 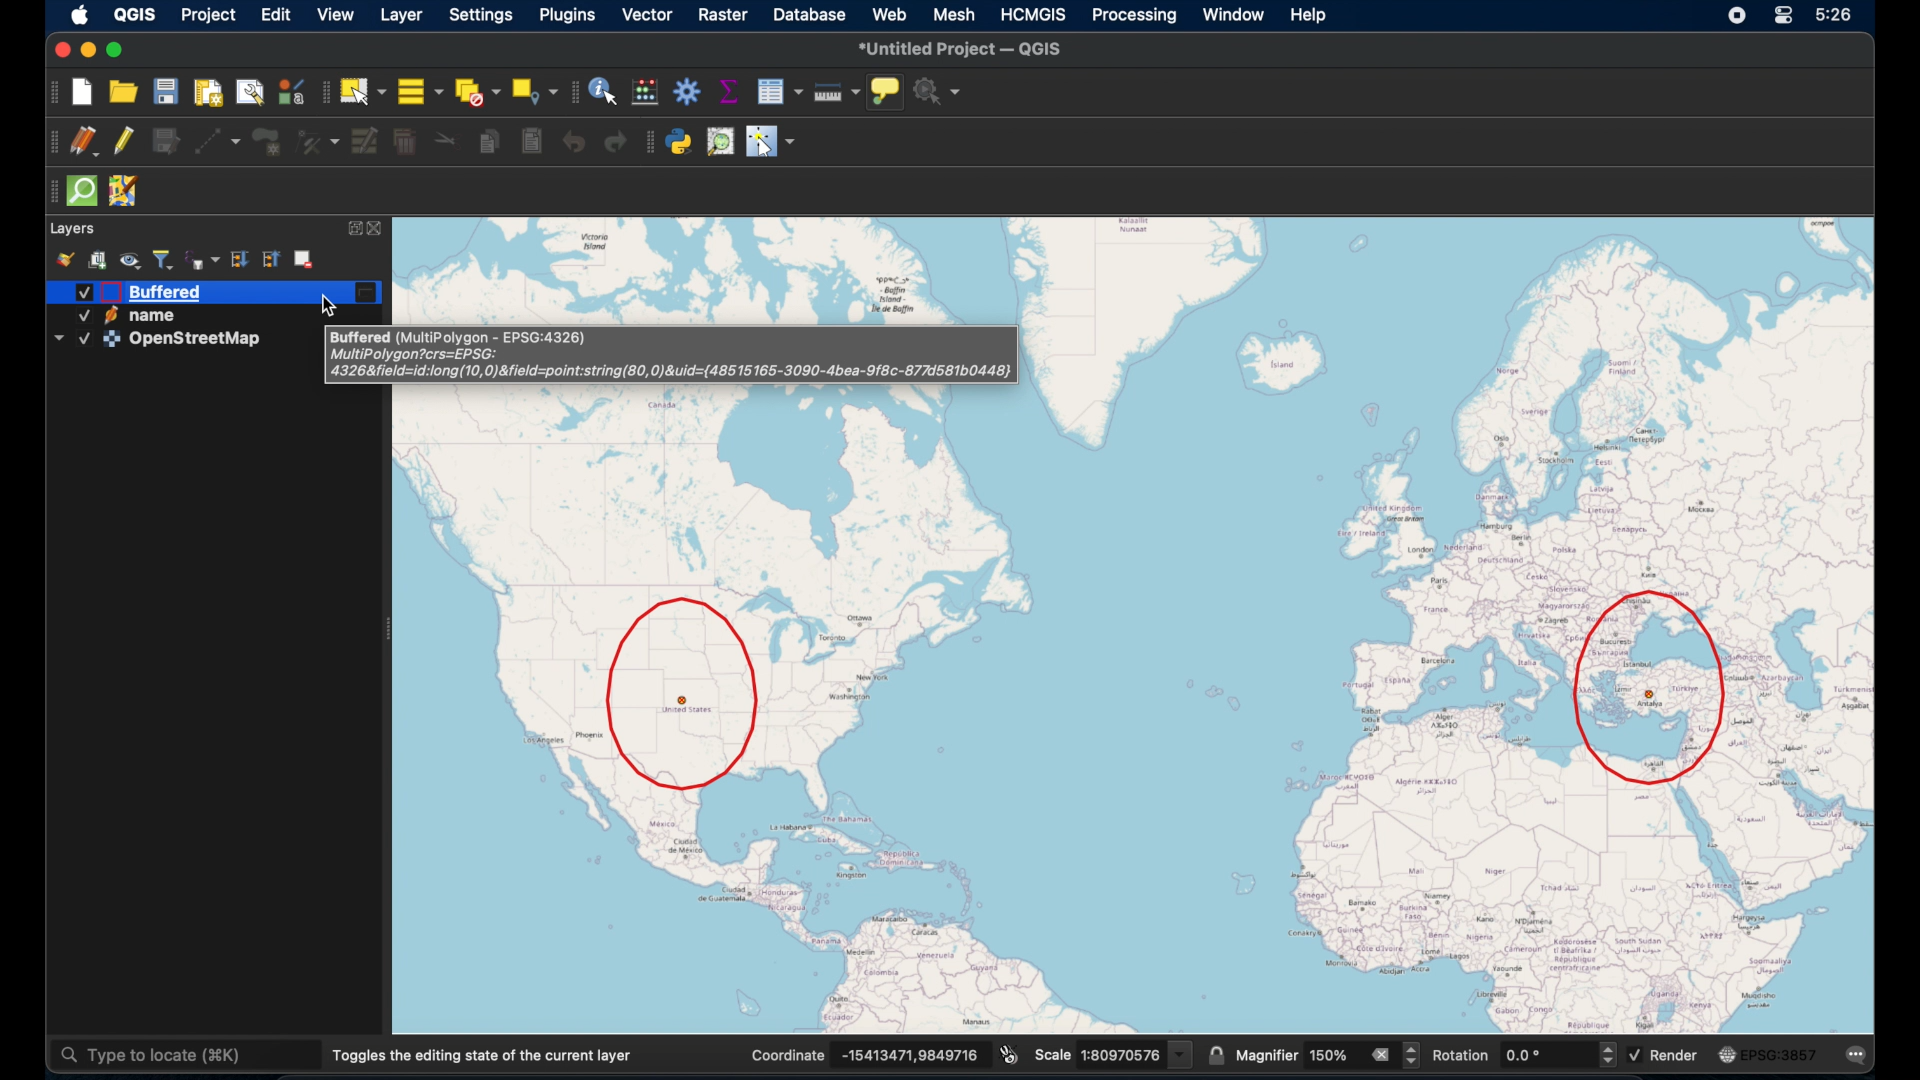 What do you see at coordinates (118, 51) in the screenshot?
I see `maximize` at bounding box center [118, 51].